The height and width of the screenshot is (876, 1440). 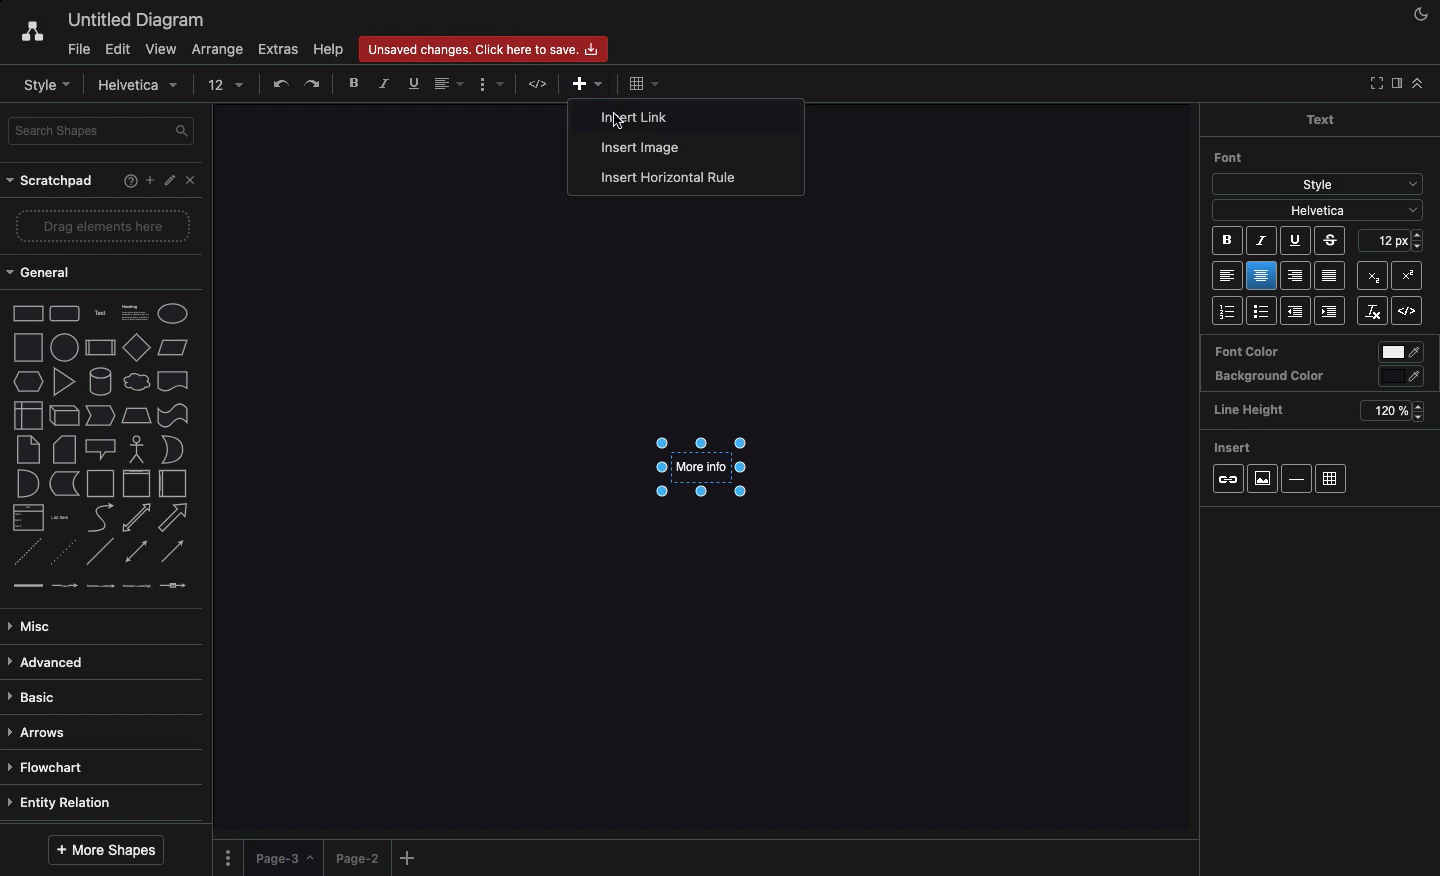 I want to click on dashed line, so click(x=26, y=552).